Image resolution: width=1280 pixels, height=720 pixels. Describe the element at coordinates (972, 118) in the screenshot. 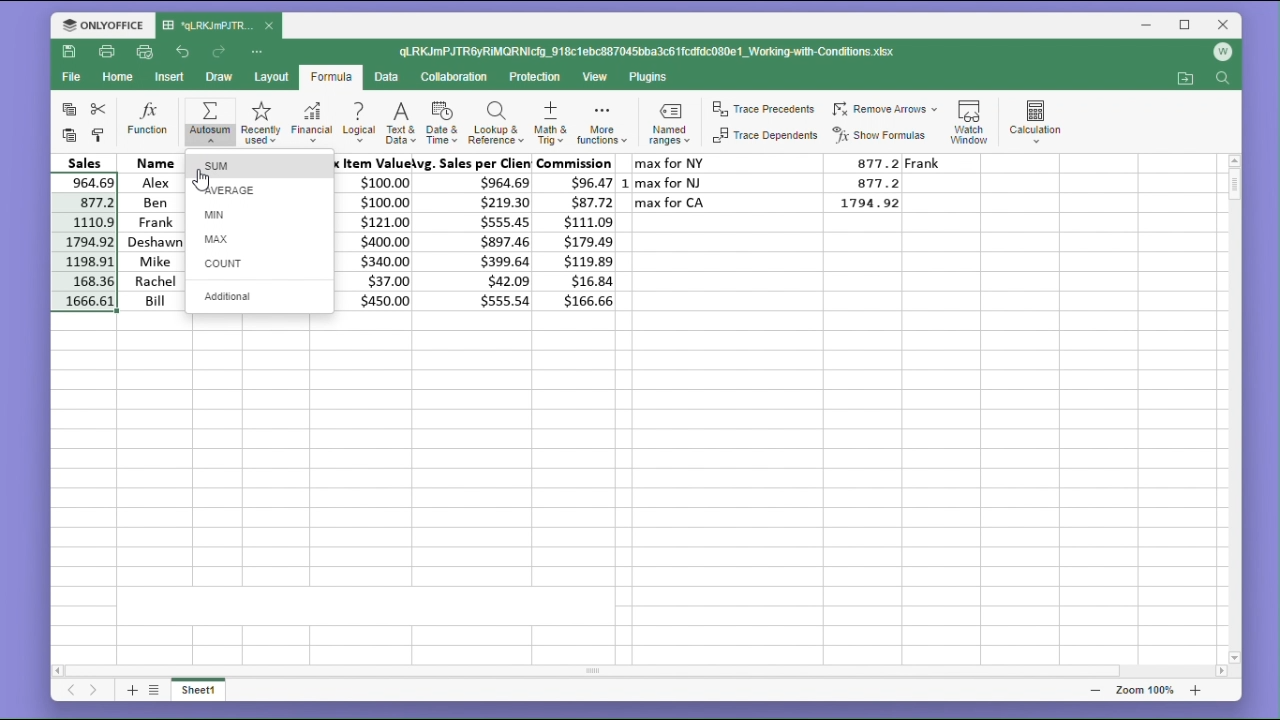

I see `watch window` at that location.